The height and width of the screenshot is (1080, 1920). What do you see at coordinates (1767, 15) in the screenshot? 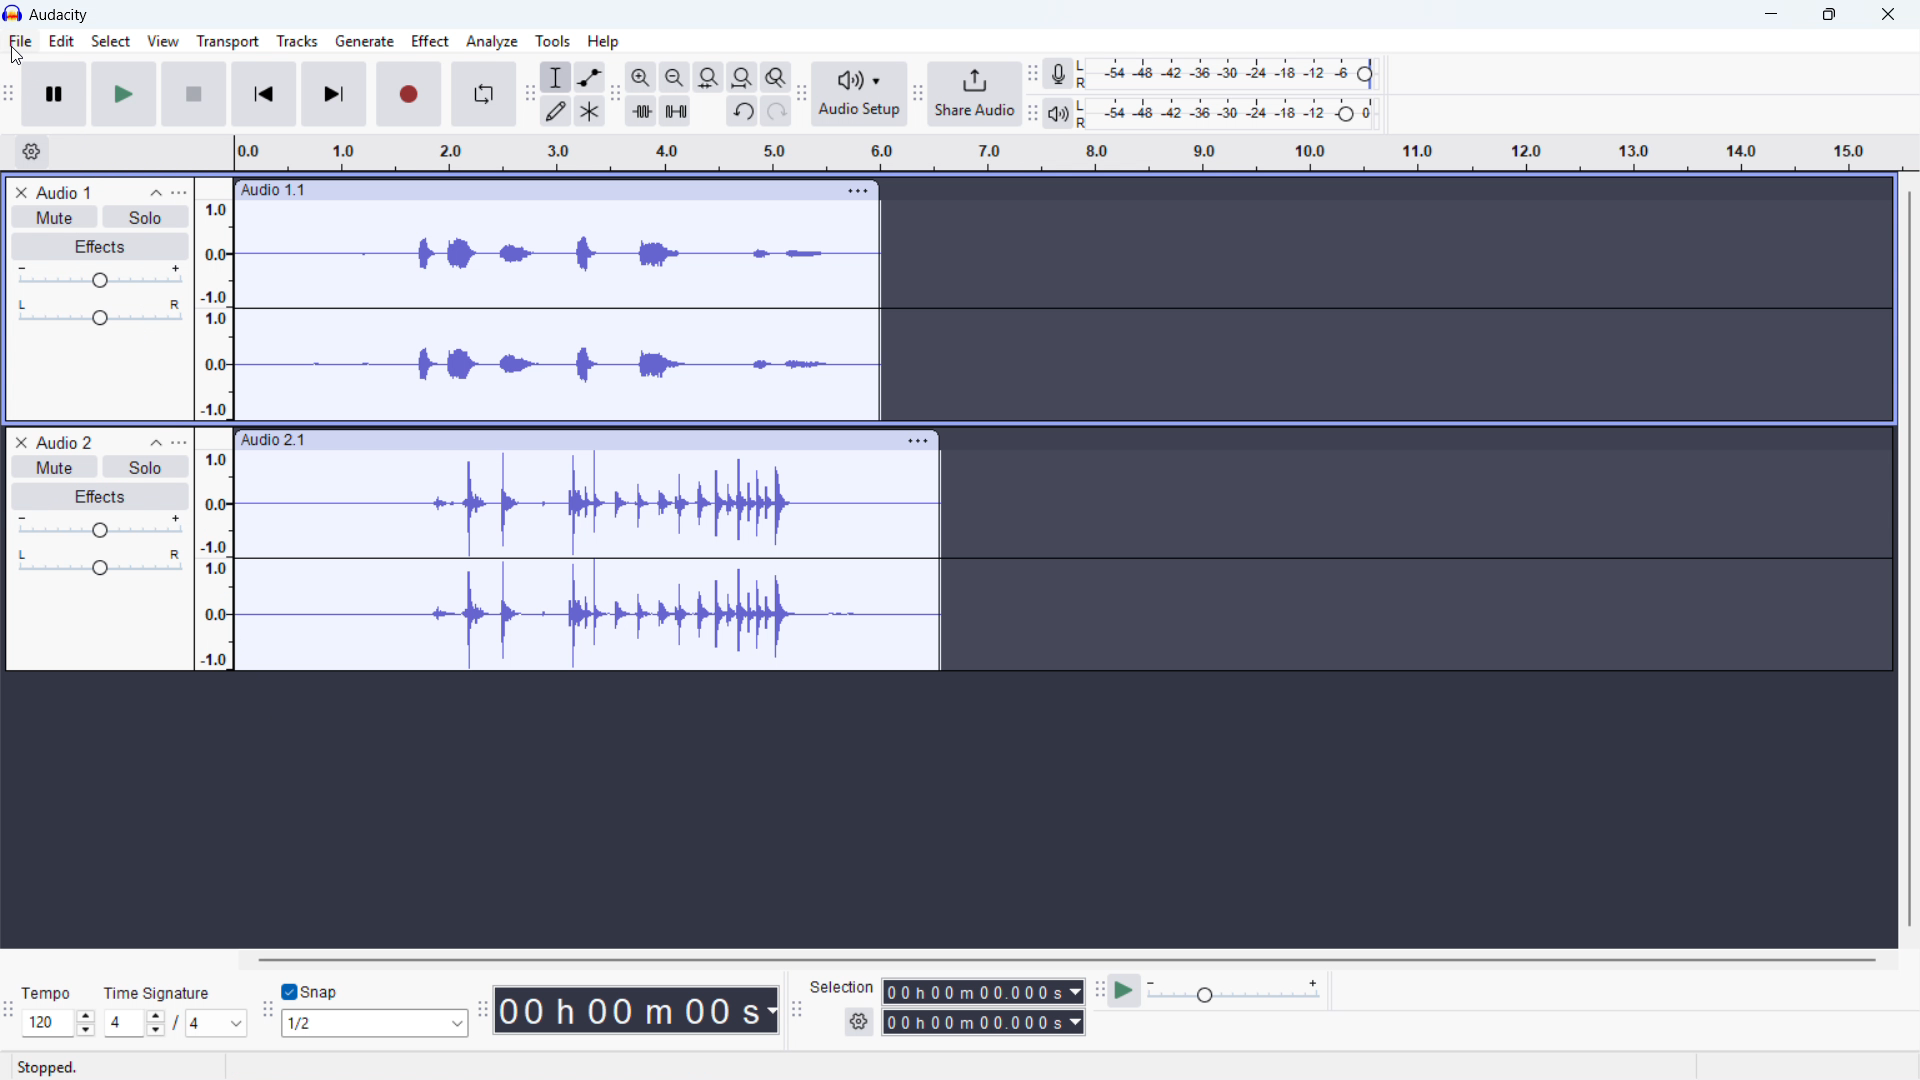
I see `minimise ` at bounding box center [1767, 15].